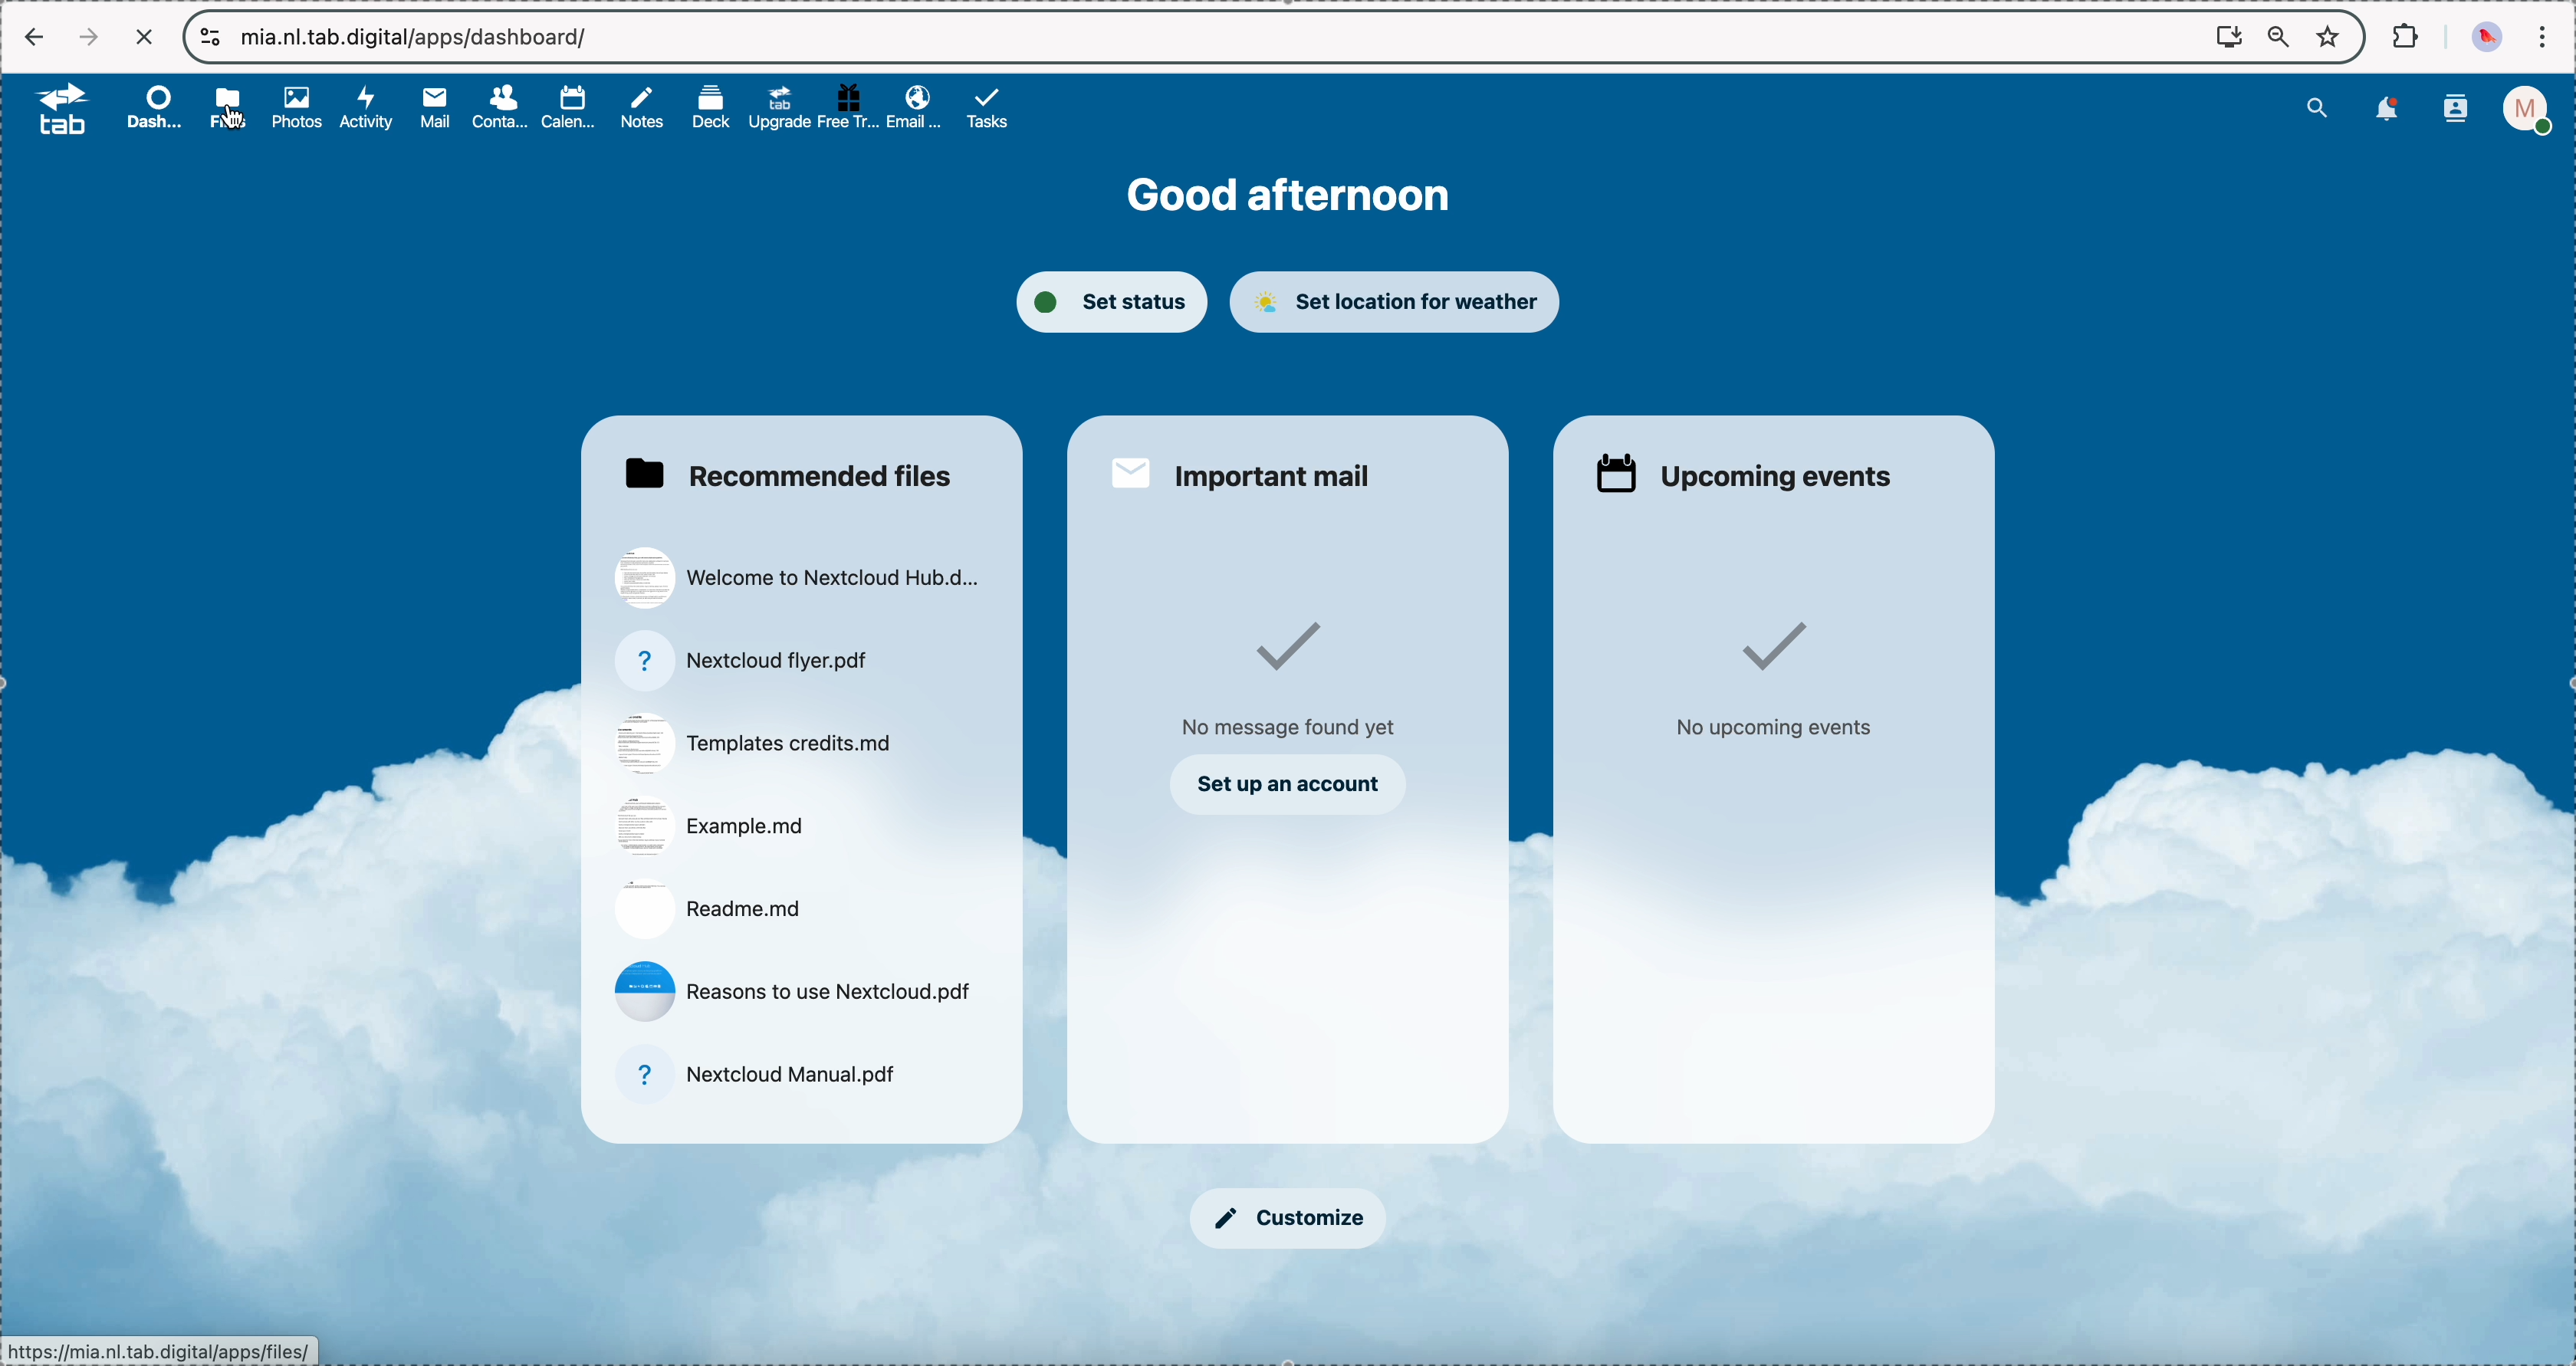 This screenshot has height=1366, width=2576. I want to click on upcoming events, so click(1743, 469).